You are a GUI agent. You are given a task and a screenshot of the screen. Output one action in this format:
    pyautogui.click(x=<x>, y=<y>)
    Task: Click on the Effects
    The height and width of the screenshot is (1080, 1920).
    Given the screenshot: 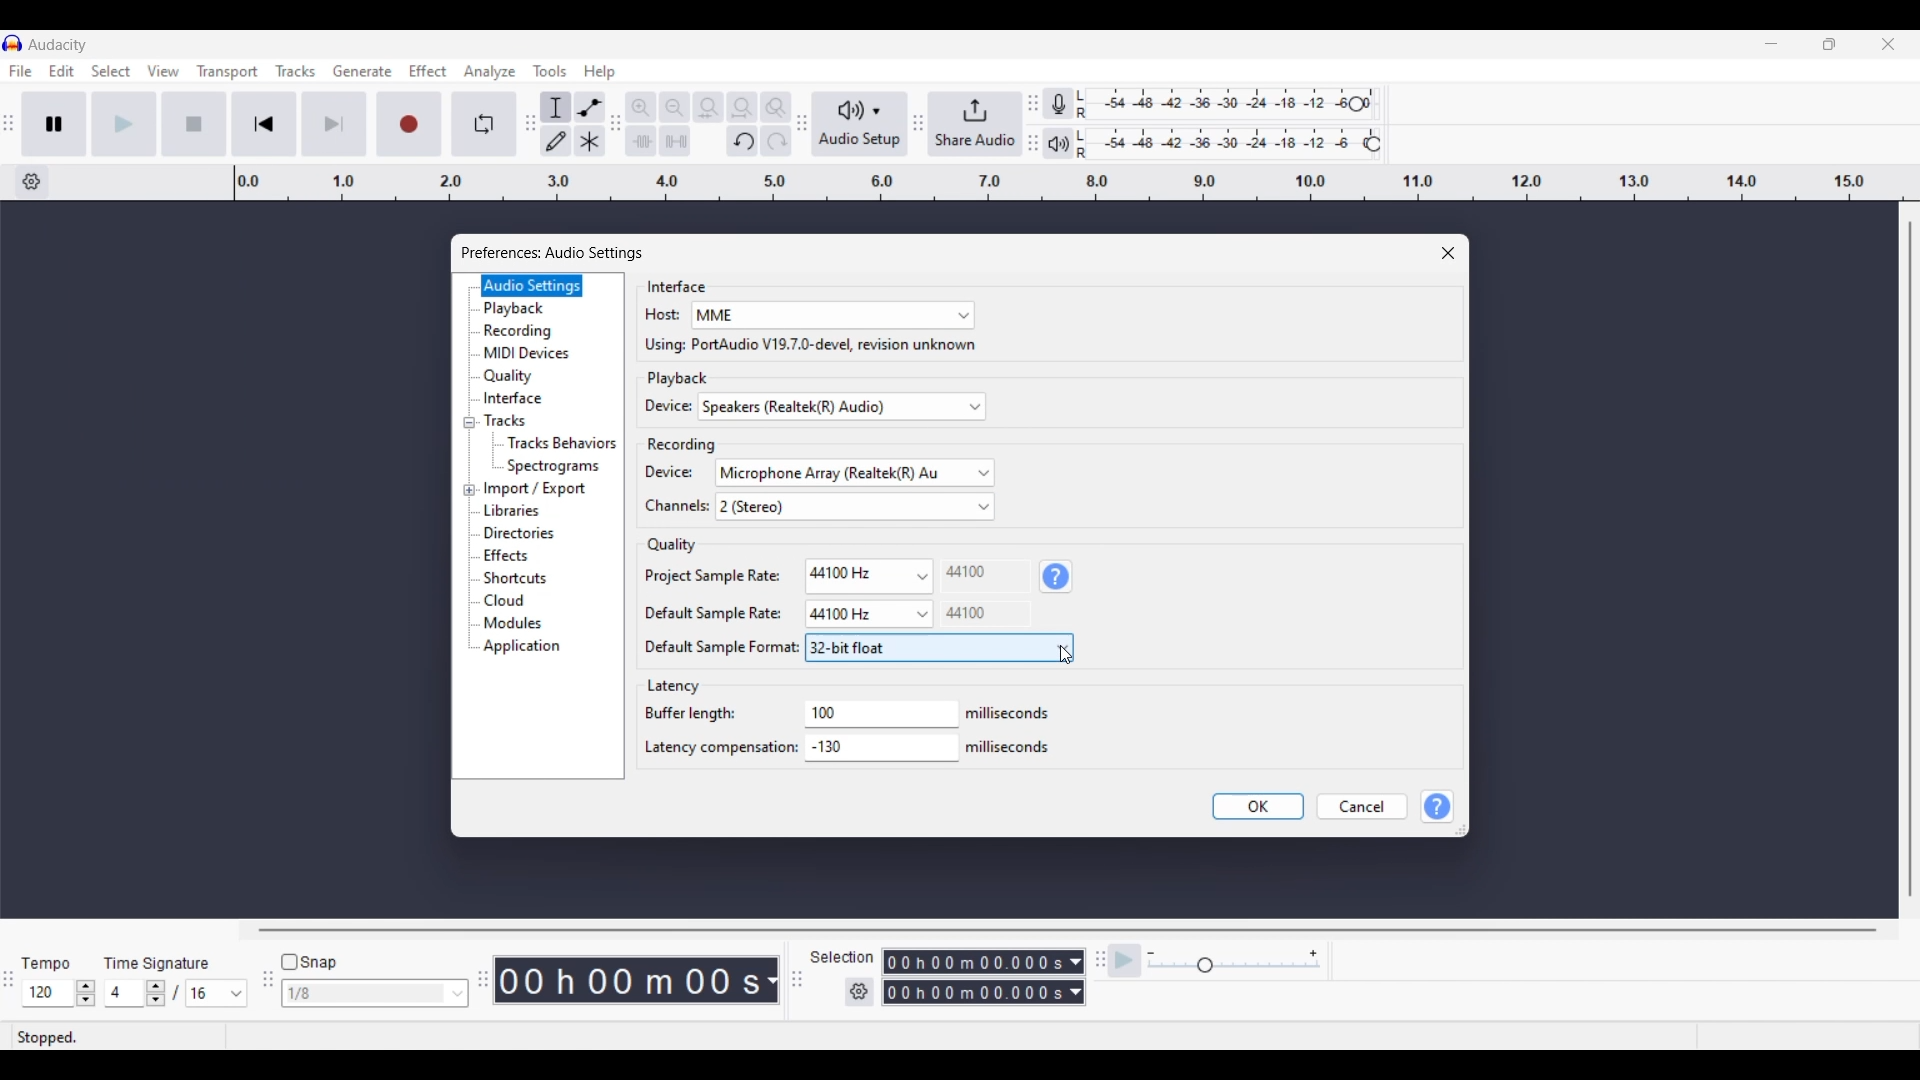 What is the action you would take?
    pyautogui.click(x=531, y=556)
    